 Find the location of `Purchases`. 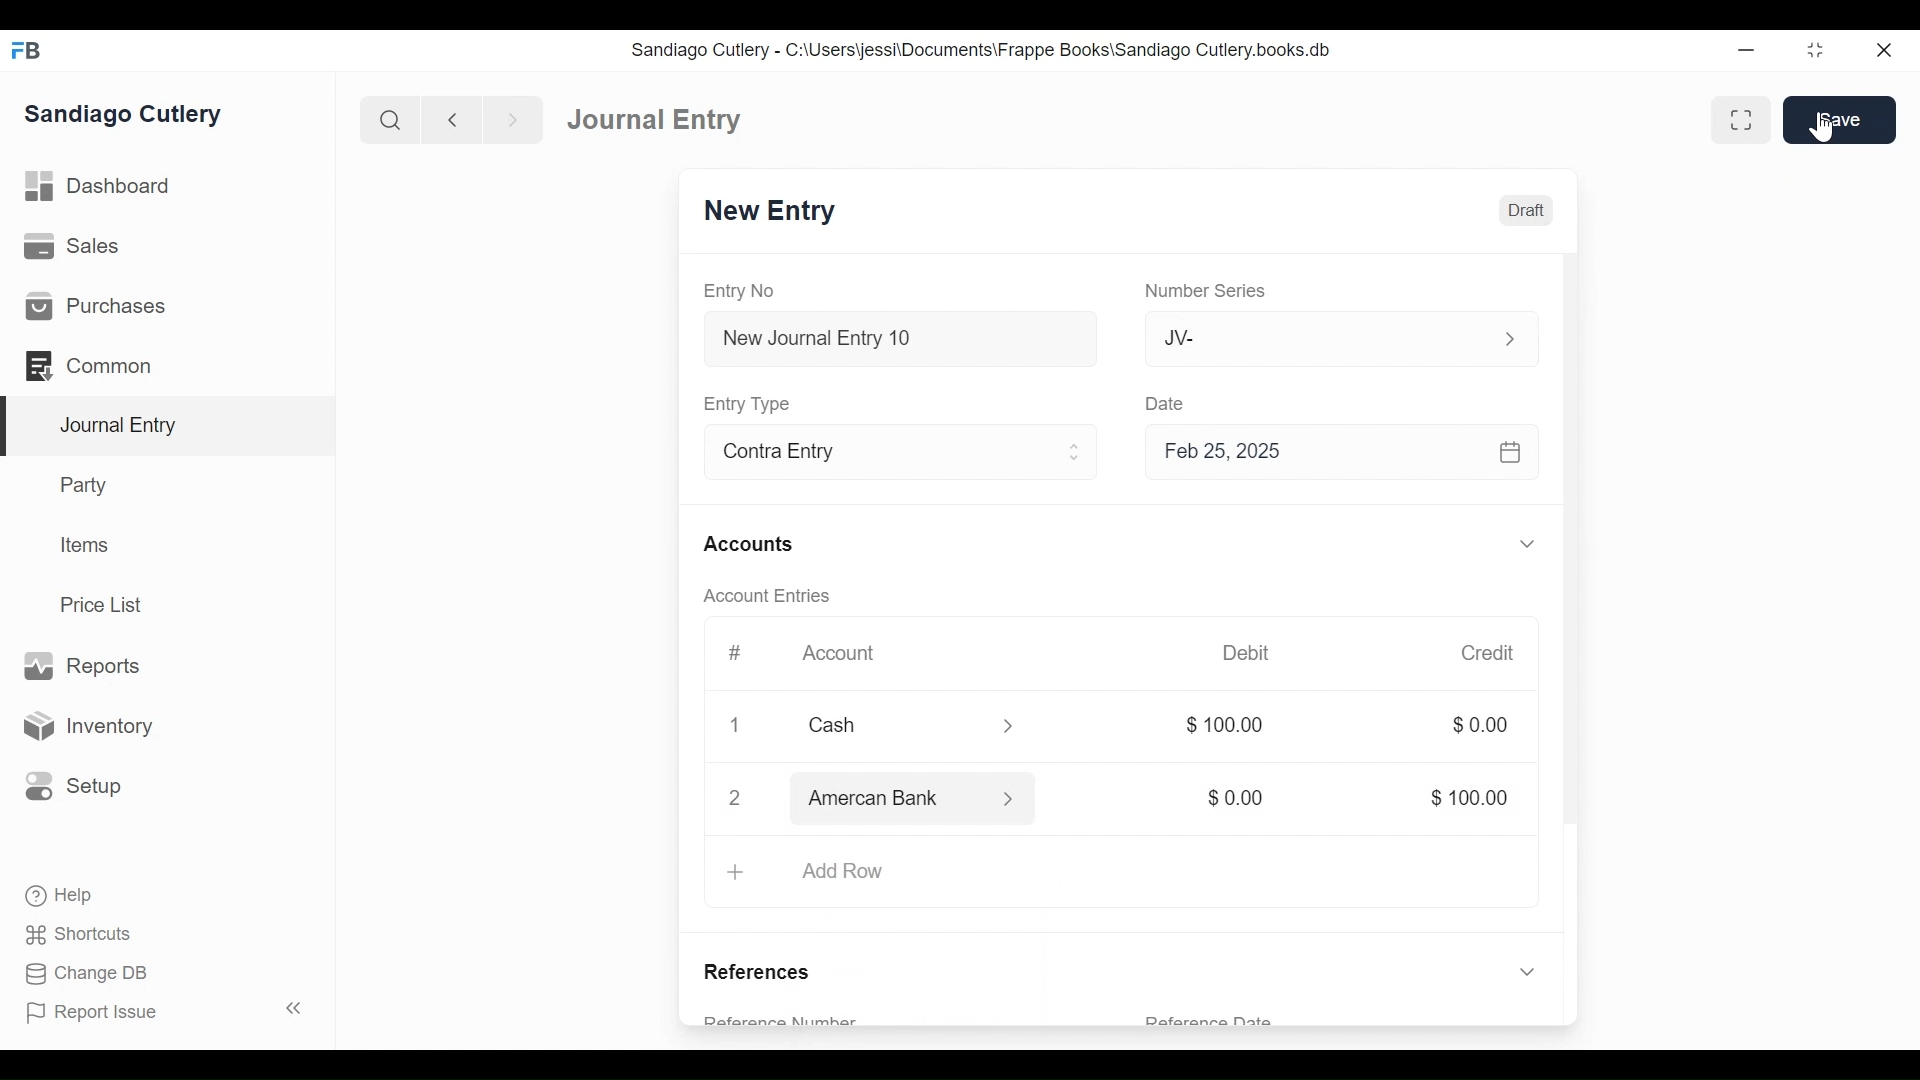

Purchases is located at coordinates (96, 307).